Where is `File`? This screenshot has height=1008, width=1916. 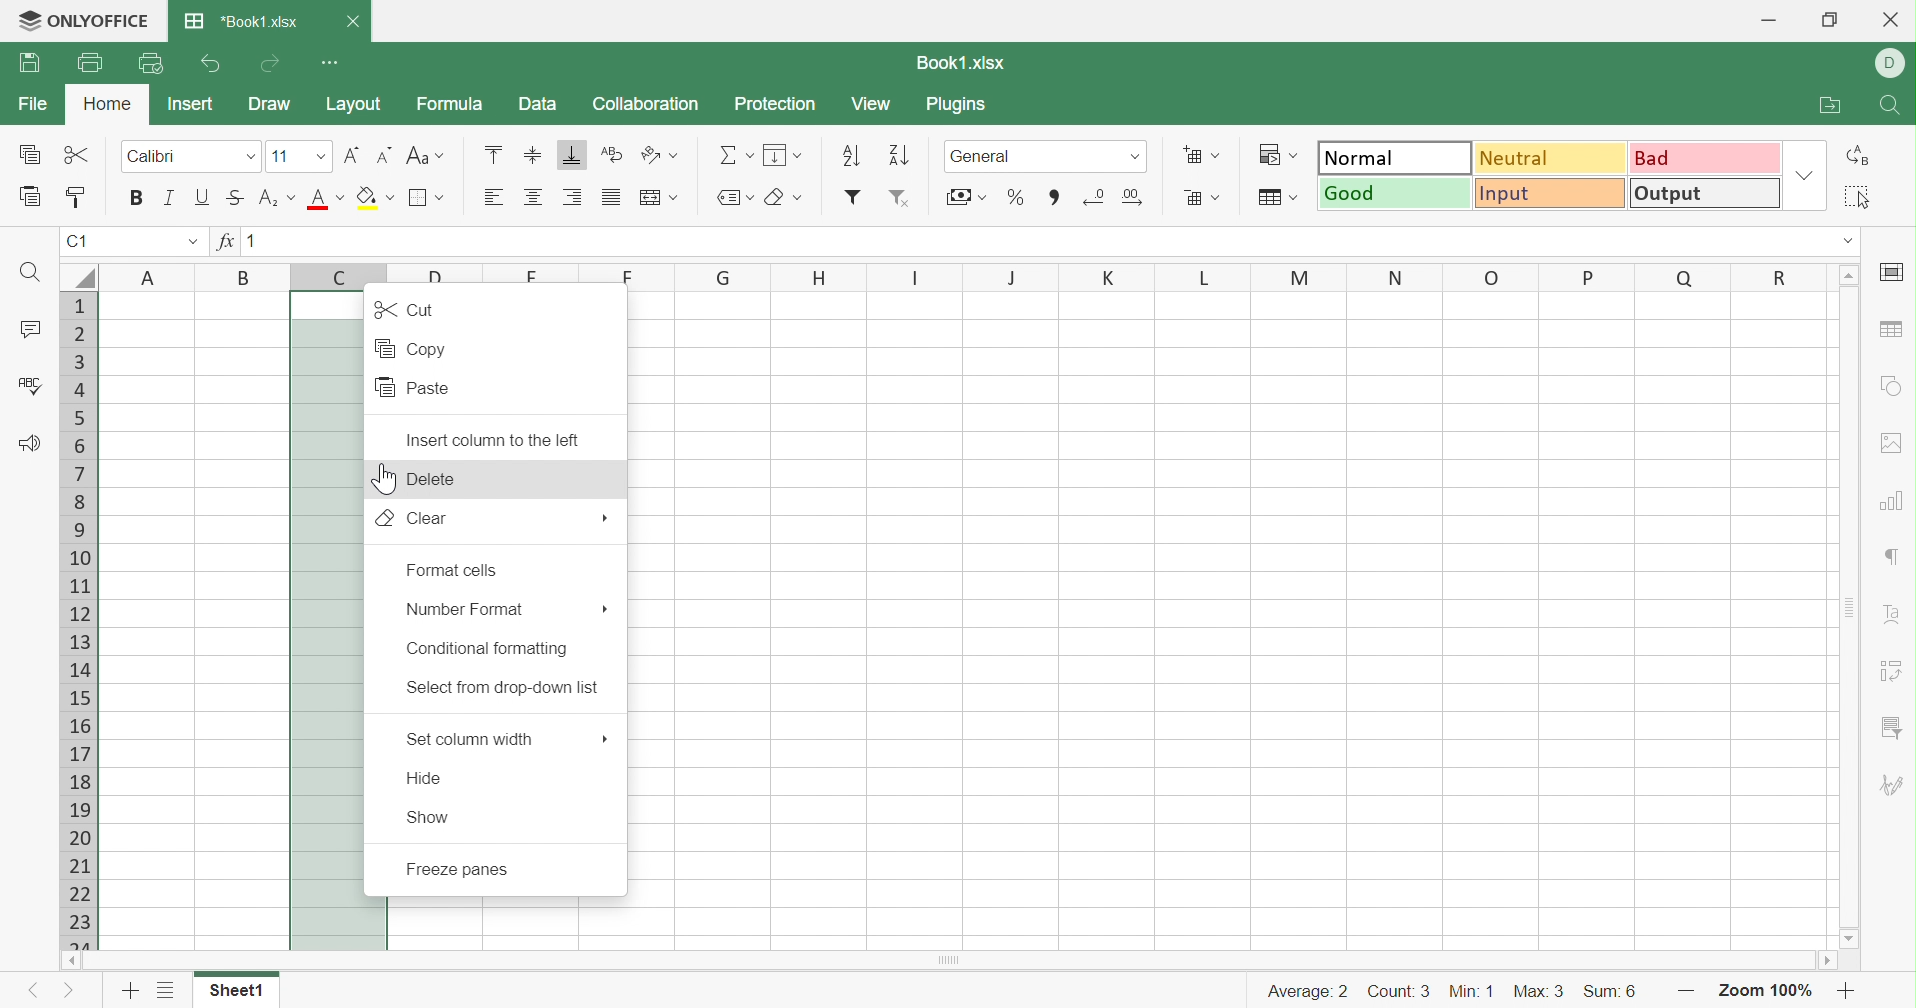
File is located at coordinates (34, 102).